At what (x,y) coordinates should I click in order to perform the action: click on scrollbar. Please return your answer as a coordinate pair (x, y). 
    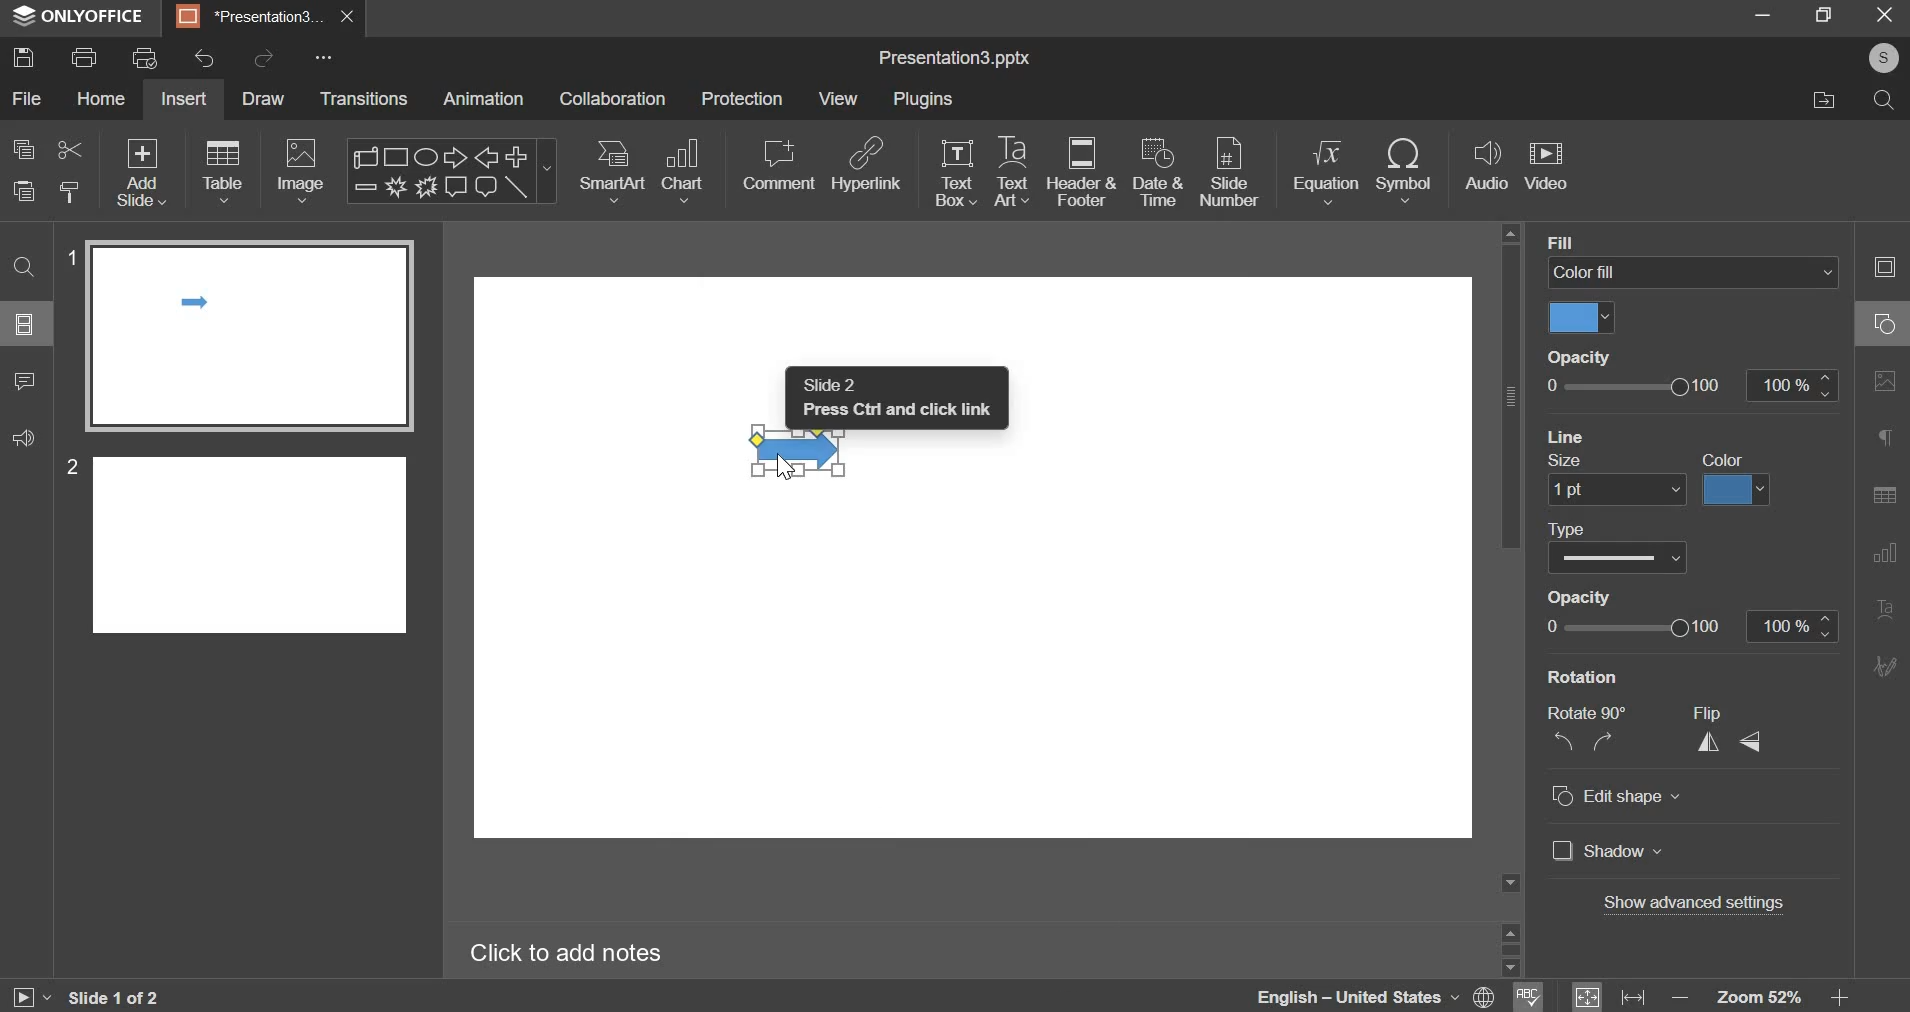
    Looking at the image, I should click on (1510, 949).